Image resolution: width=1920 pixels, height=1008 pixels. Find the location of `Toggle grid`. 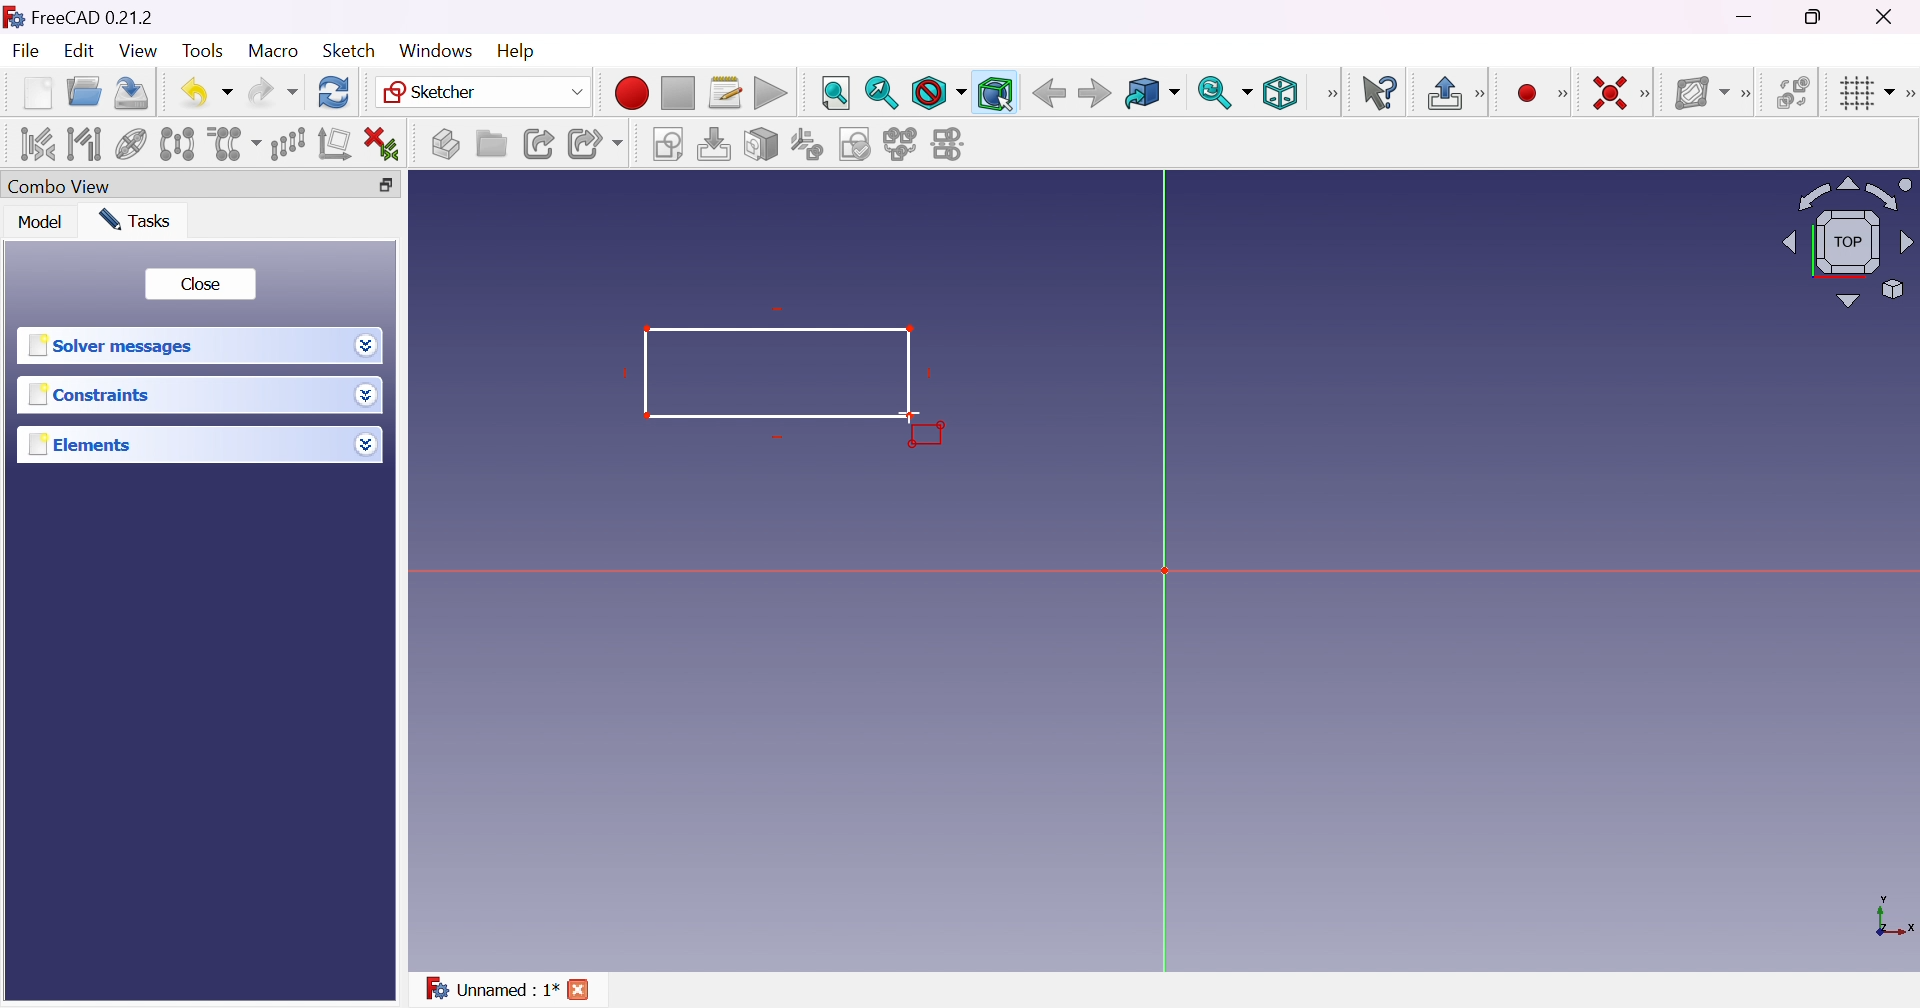

Toggle grid is located at coordinates (1862, 94).